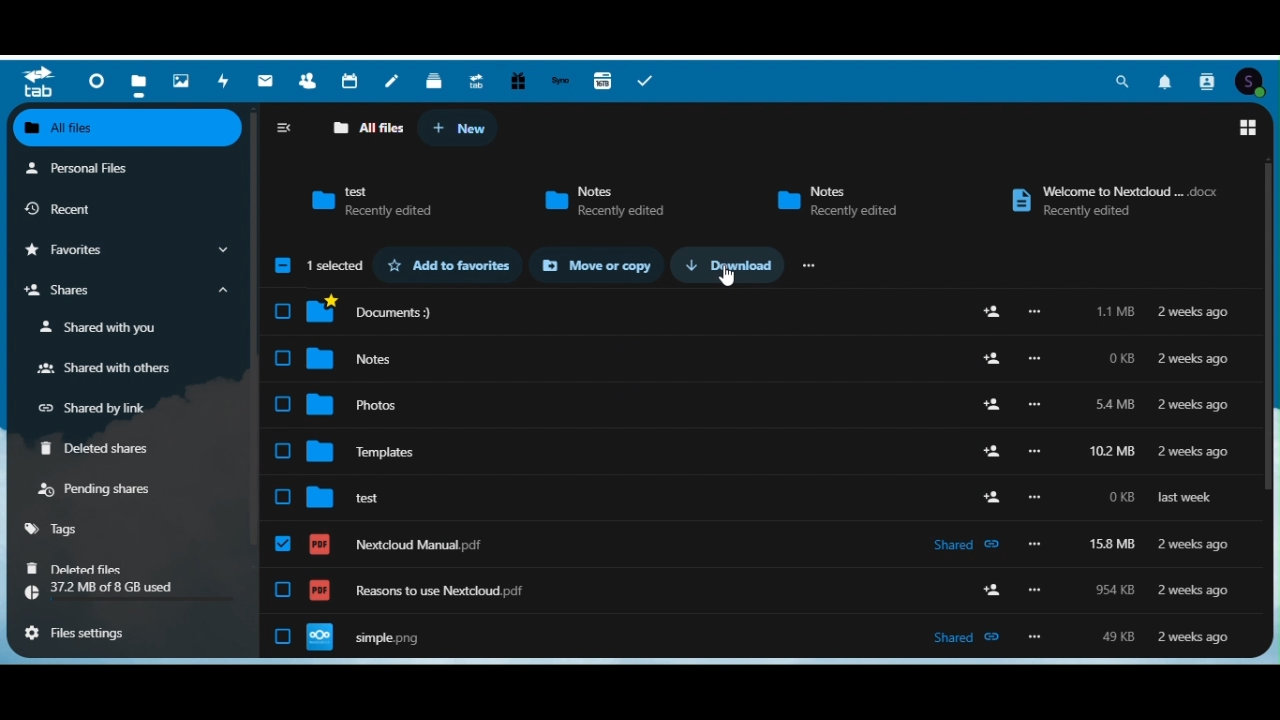  I want to click on Shared with others, so click(112, 368).